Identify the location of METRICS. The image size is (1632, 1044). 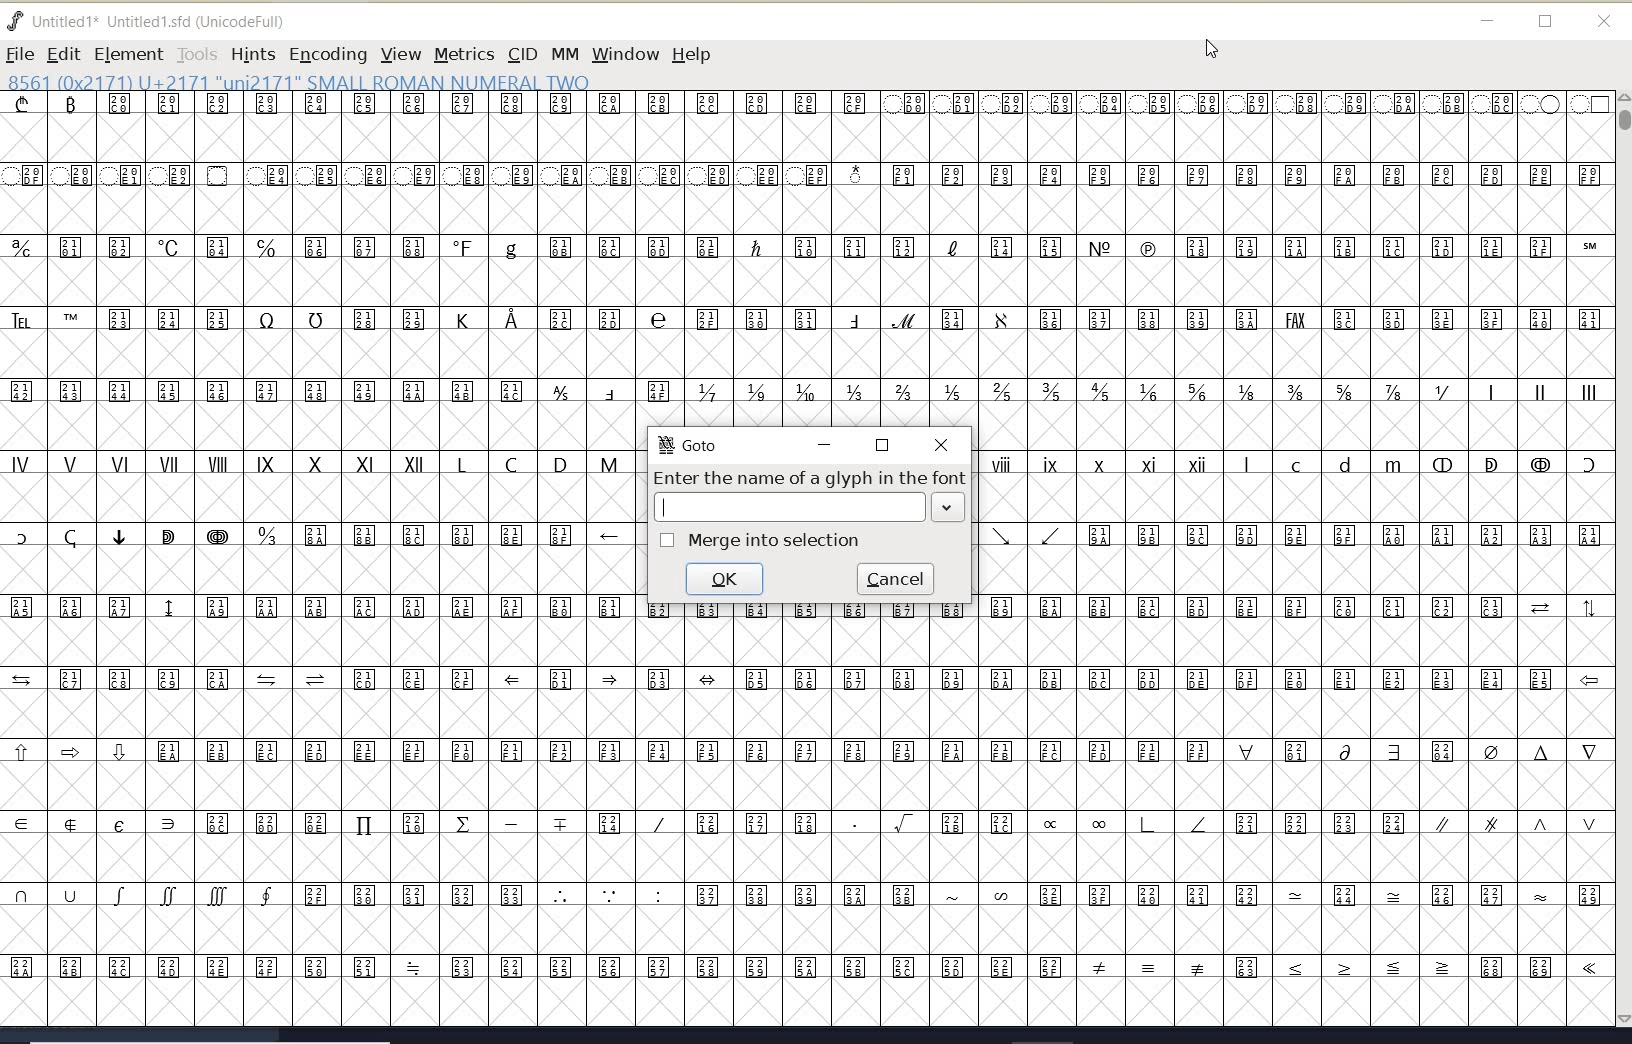
(464, 54).